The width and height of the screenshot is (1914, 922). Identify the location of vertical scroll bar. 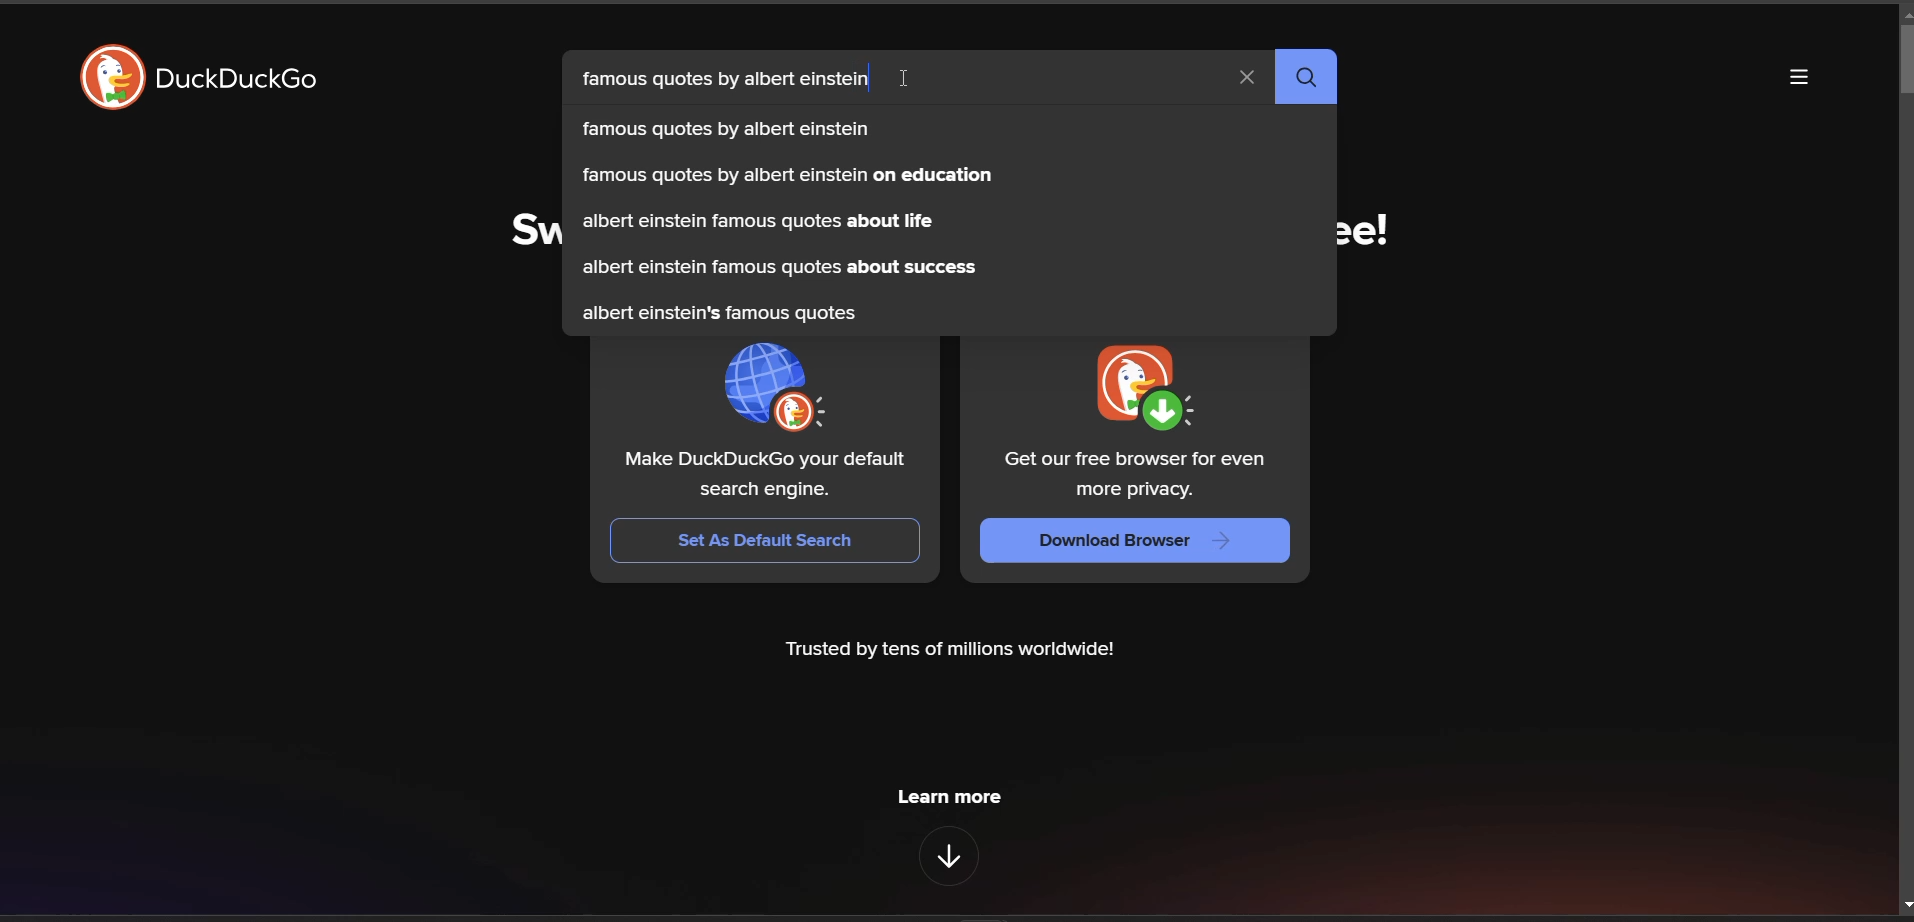
(1902, 63).